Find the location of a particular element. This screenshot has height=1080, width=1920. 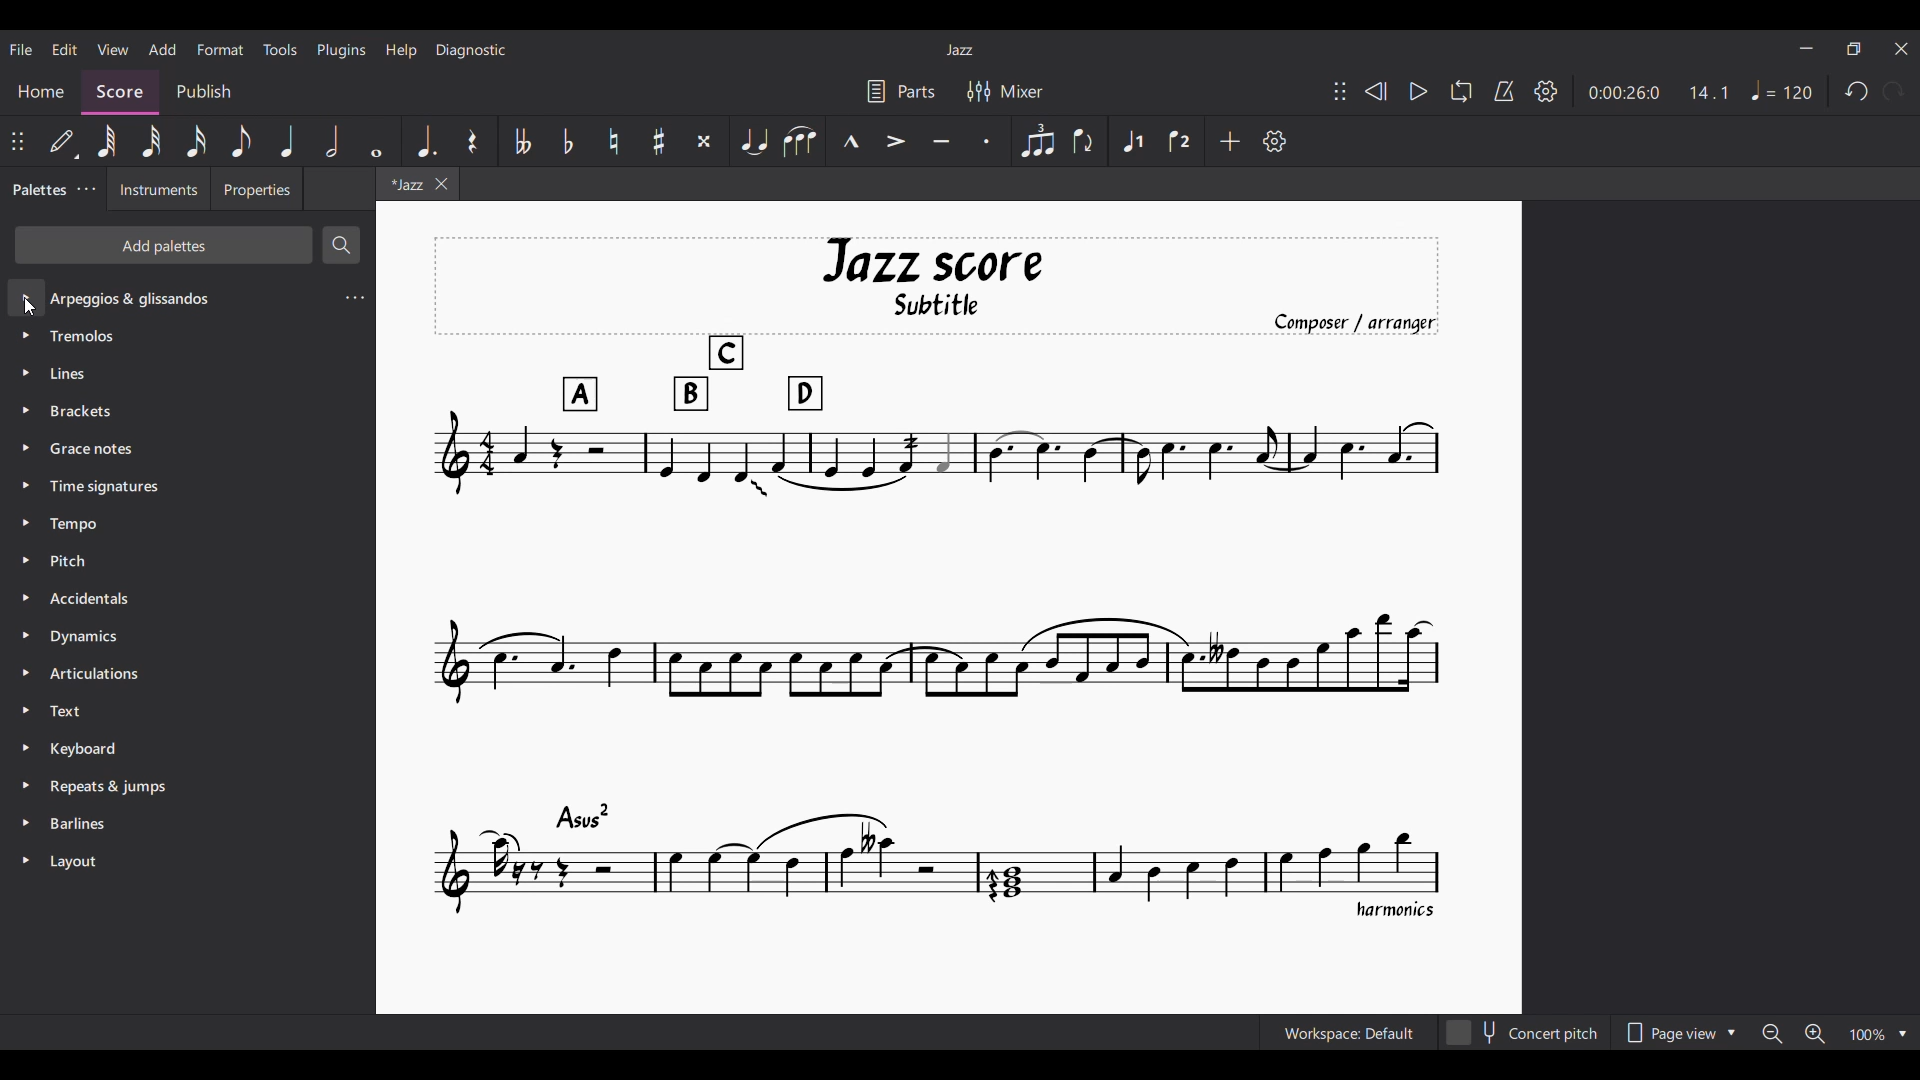

Toggle double sharp is located at coordinates (704, 141).